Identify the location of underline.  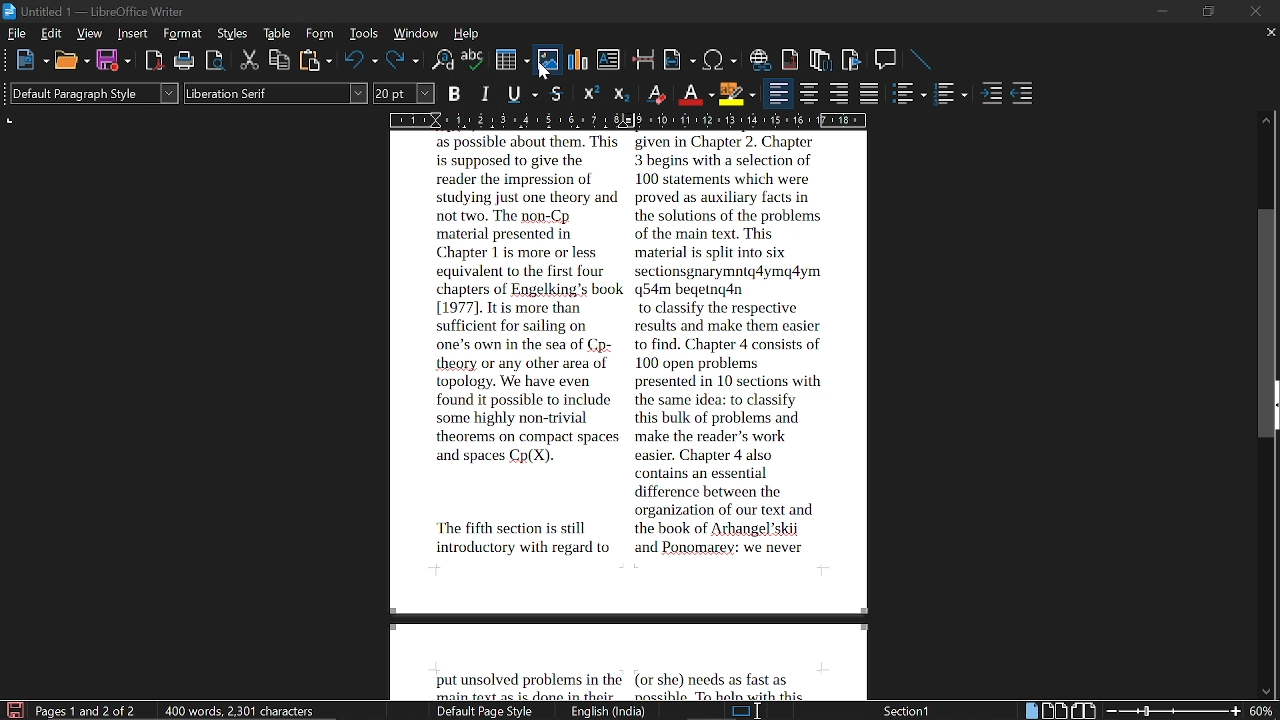
(522, 95).